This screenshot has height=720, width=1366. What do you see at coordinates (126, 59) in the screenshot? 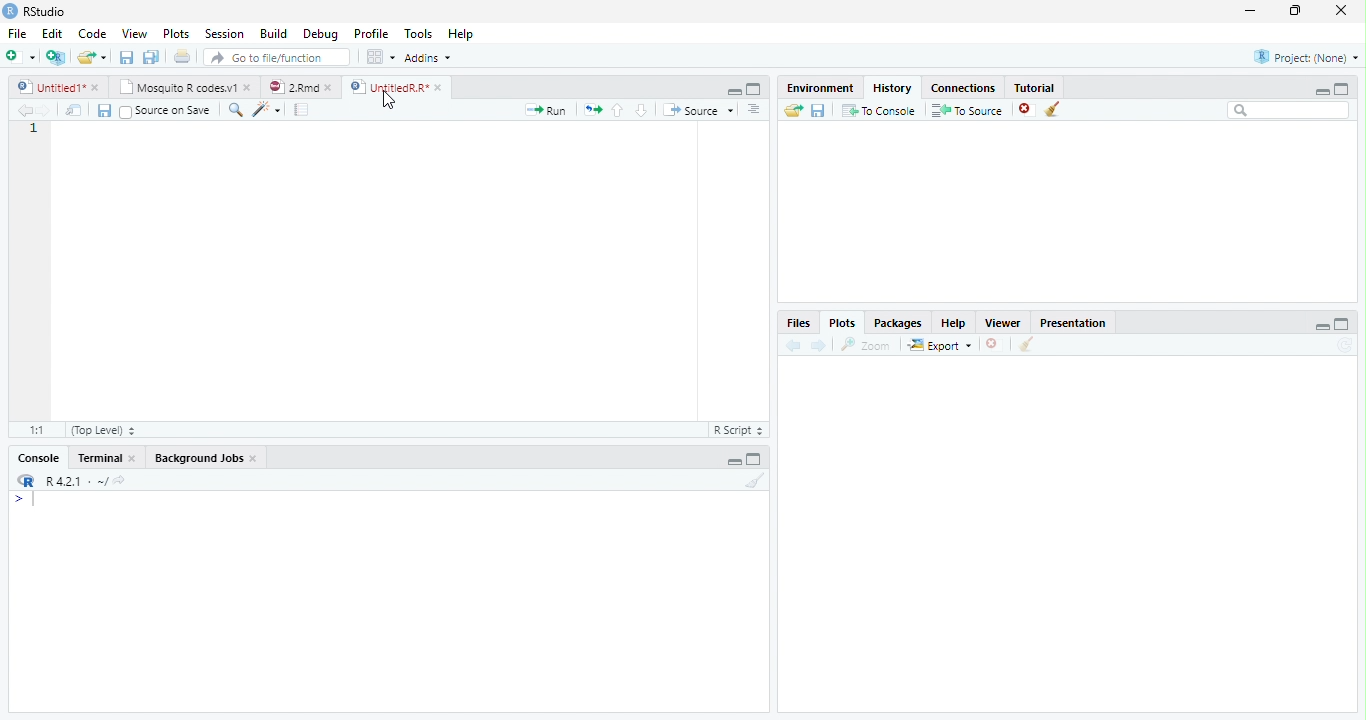
I see `Save` at bounding box center [126, 59].